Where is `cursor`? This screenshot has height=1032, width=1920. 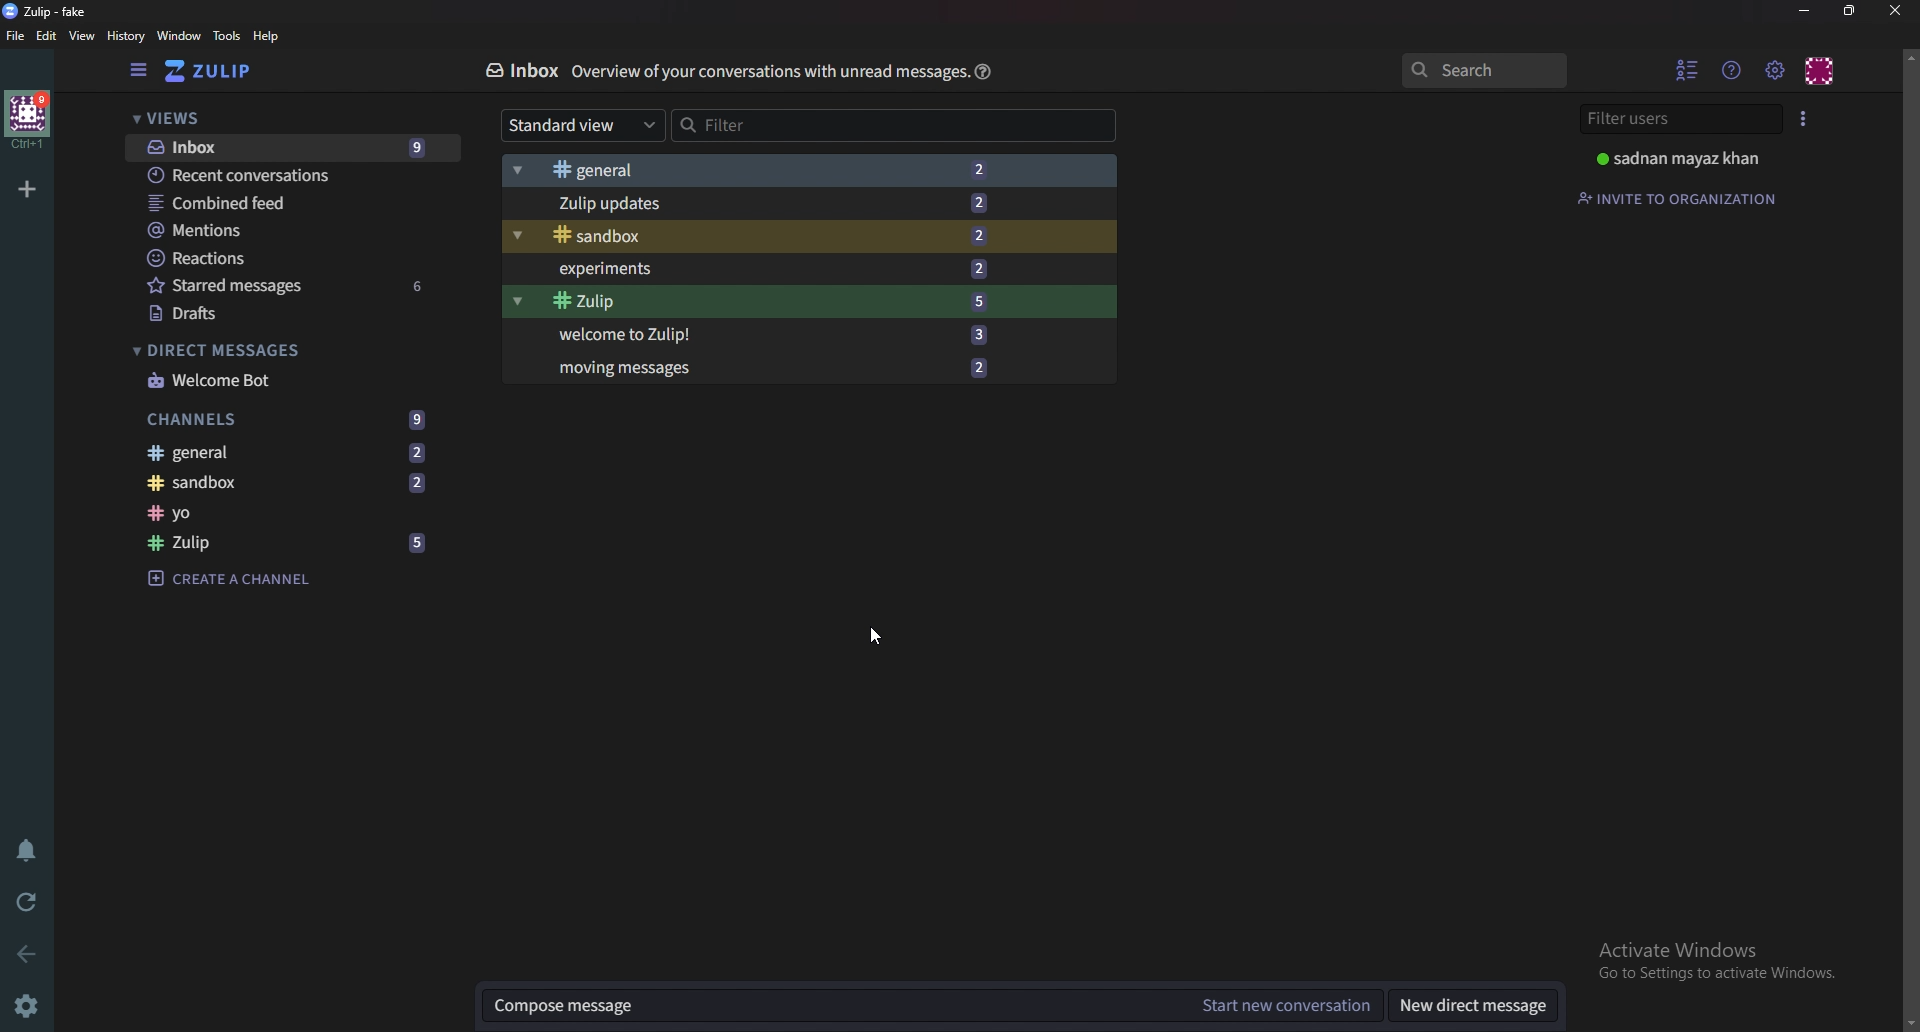 cursor is located at coordinates (877, 638).